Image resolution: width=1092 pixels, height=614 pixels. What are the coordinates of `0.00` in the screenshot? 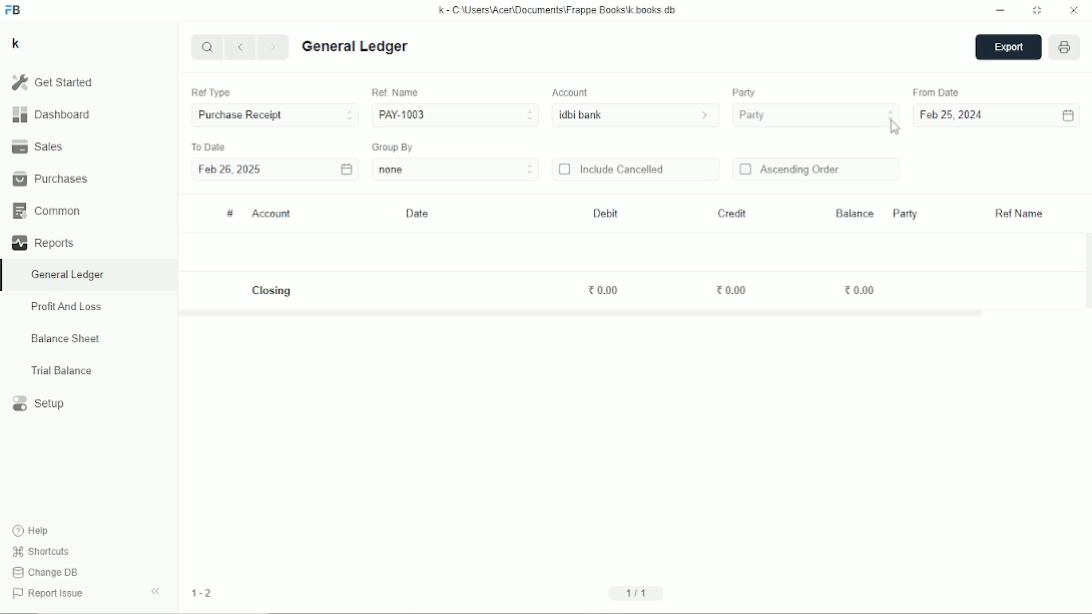 It's located at (732, 291).